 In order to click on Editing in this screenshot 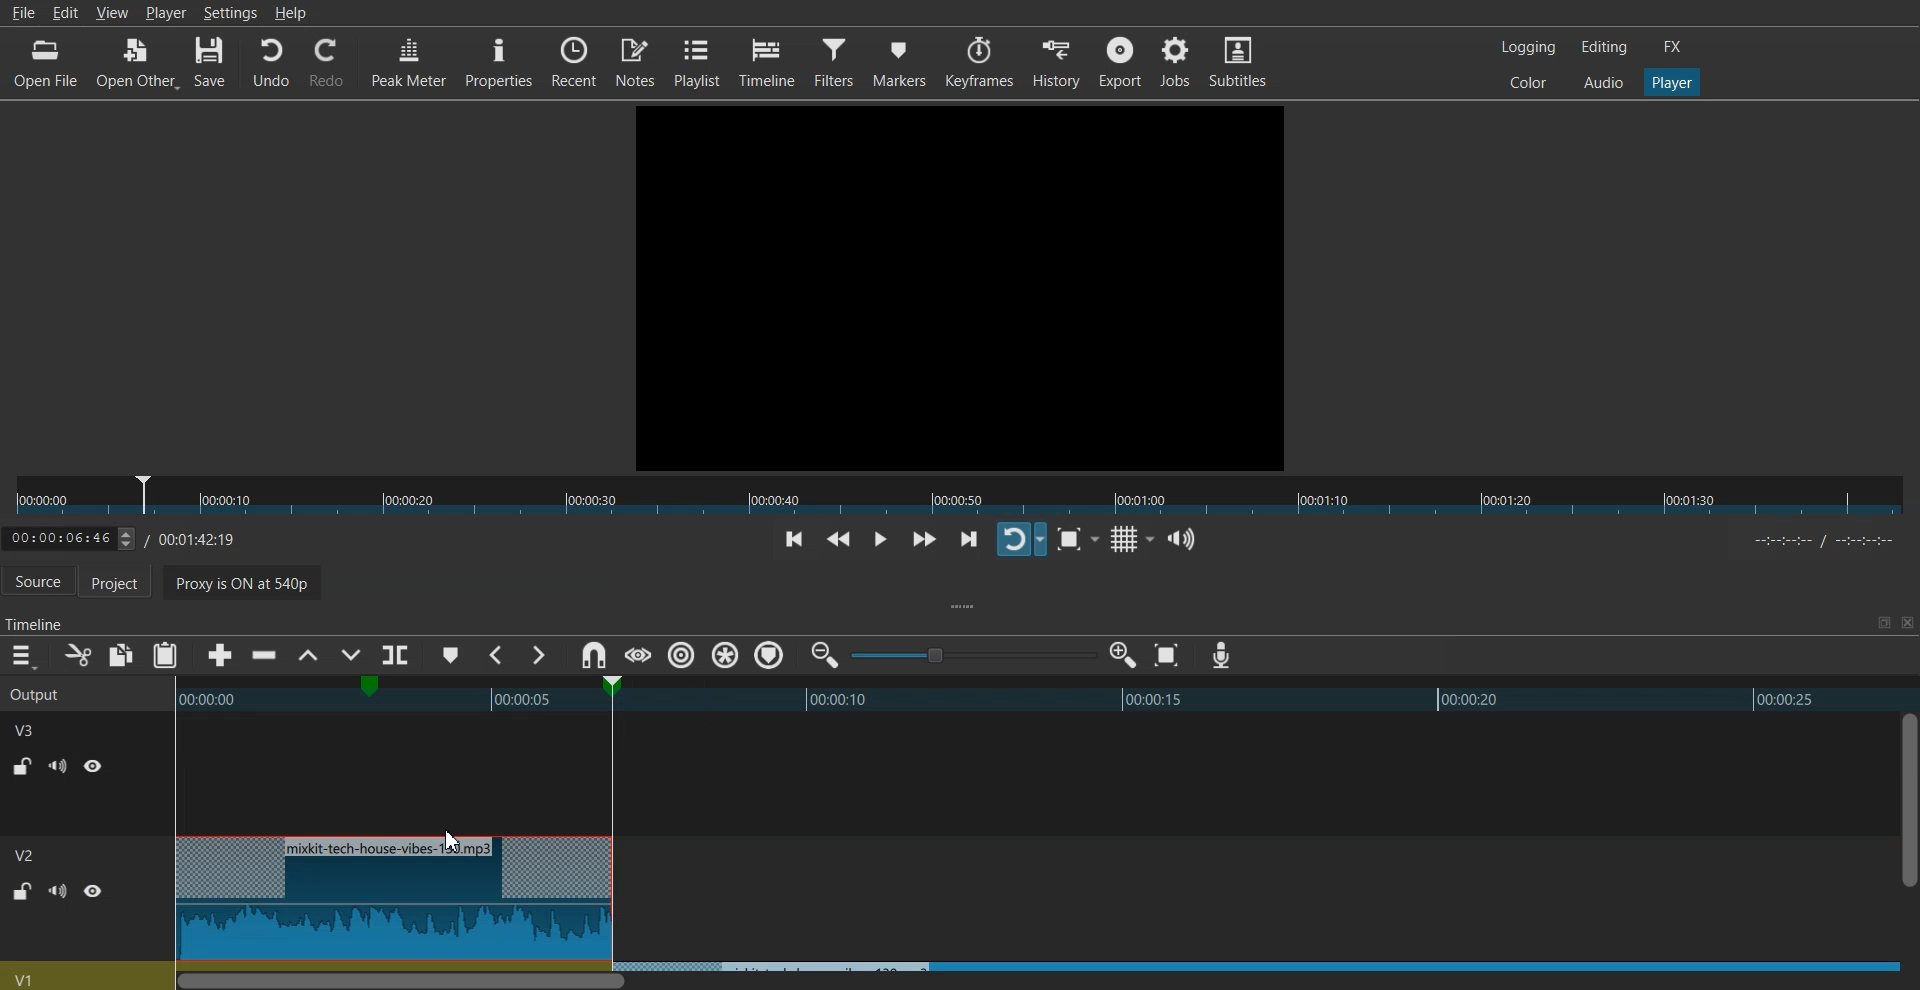, I will do `click(1604, 46)`.